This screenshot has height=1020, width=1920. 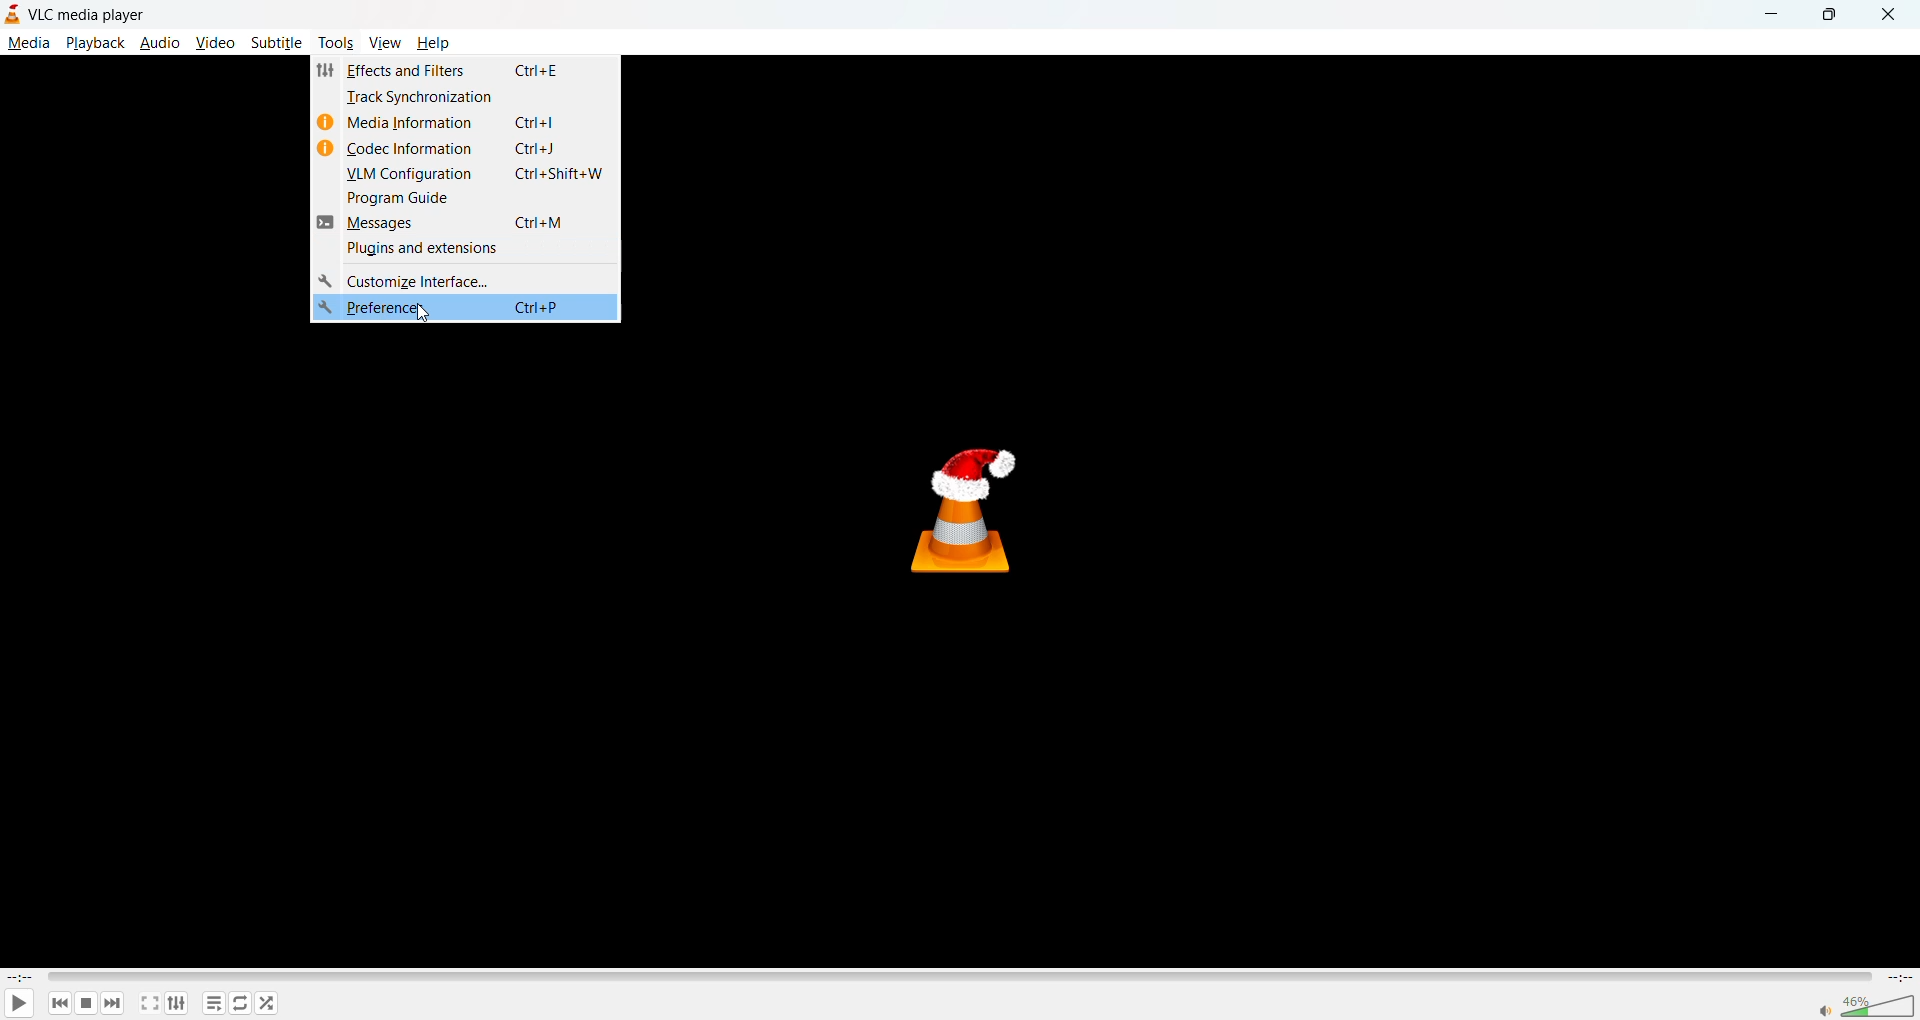 I want to click on media, so click(x=28, y=42).